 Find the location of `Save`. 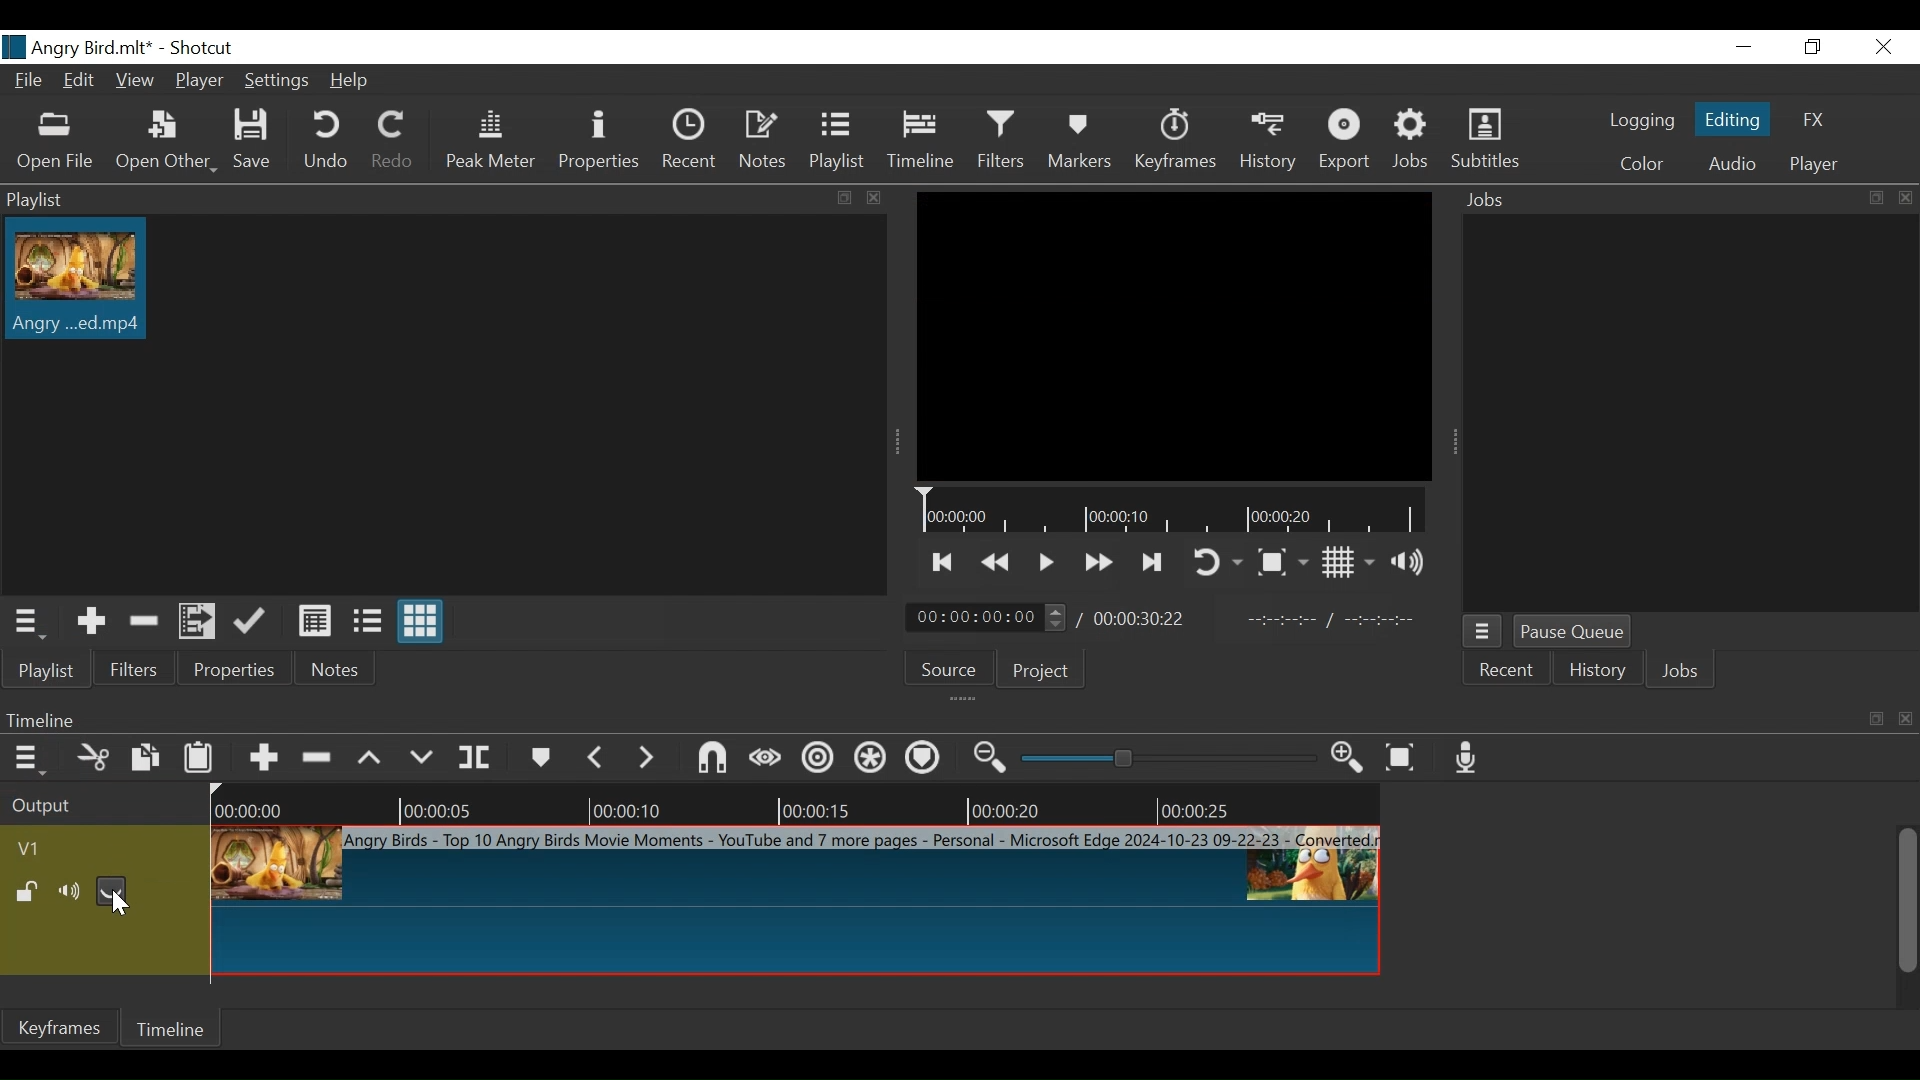

Save is located at coordinates (250, 140).